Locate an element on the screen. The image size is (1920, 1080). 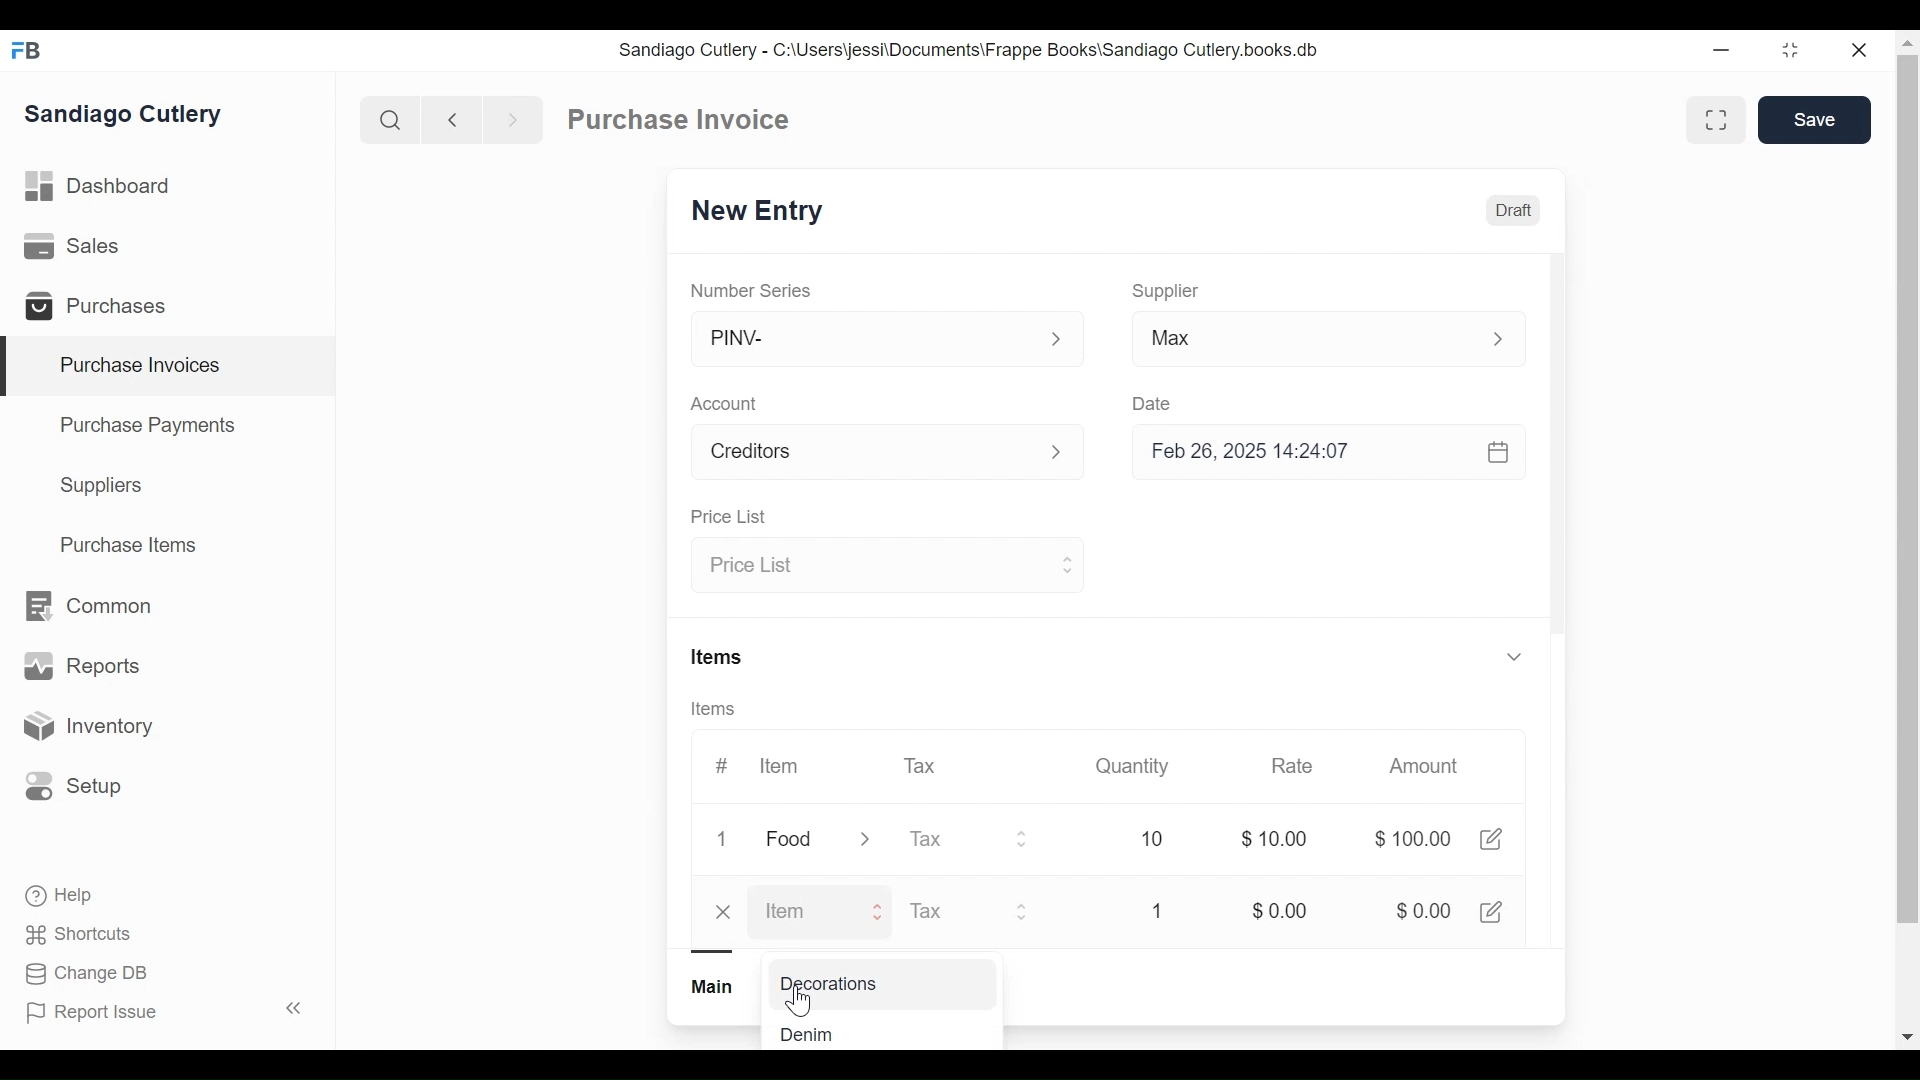
Max is located at coordinates (1302, 342).